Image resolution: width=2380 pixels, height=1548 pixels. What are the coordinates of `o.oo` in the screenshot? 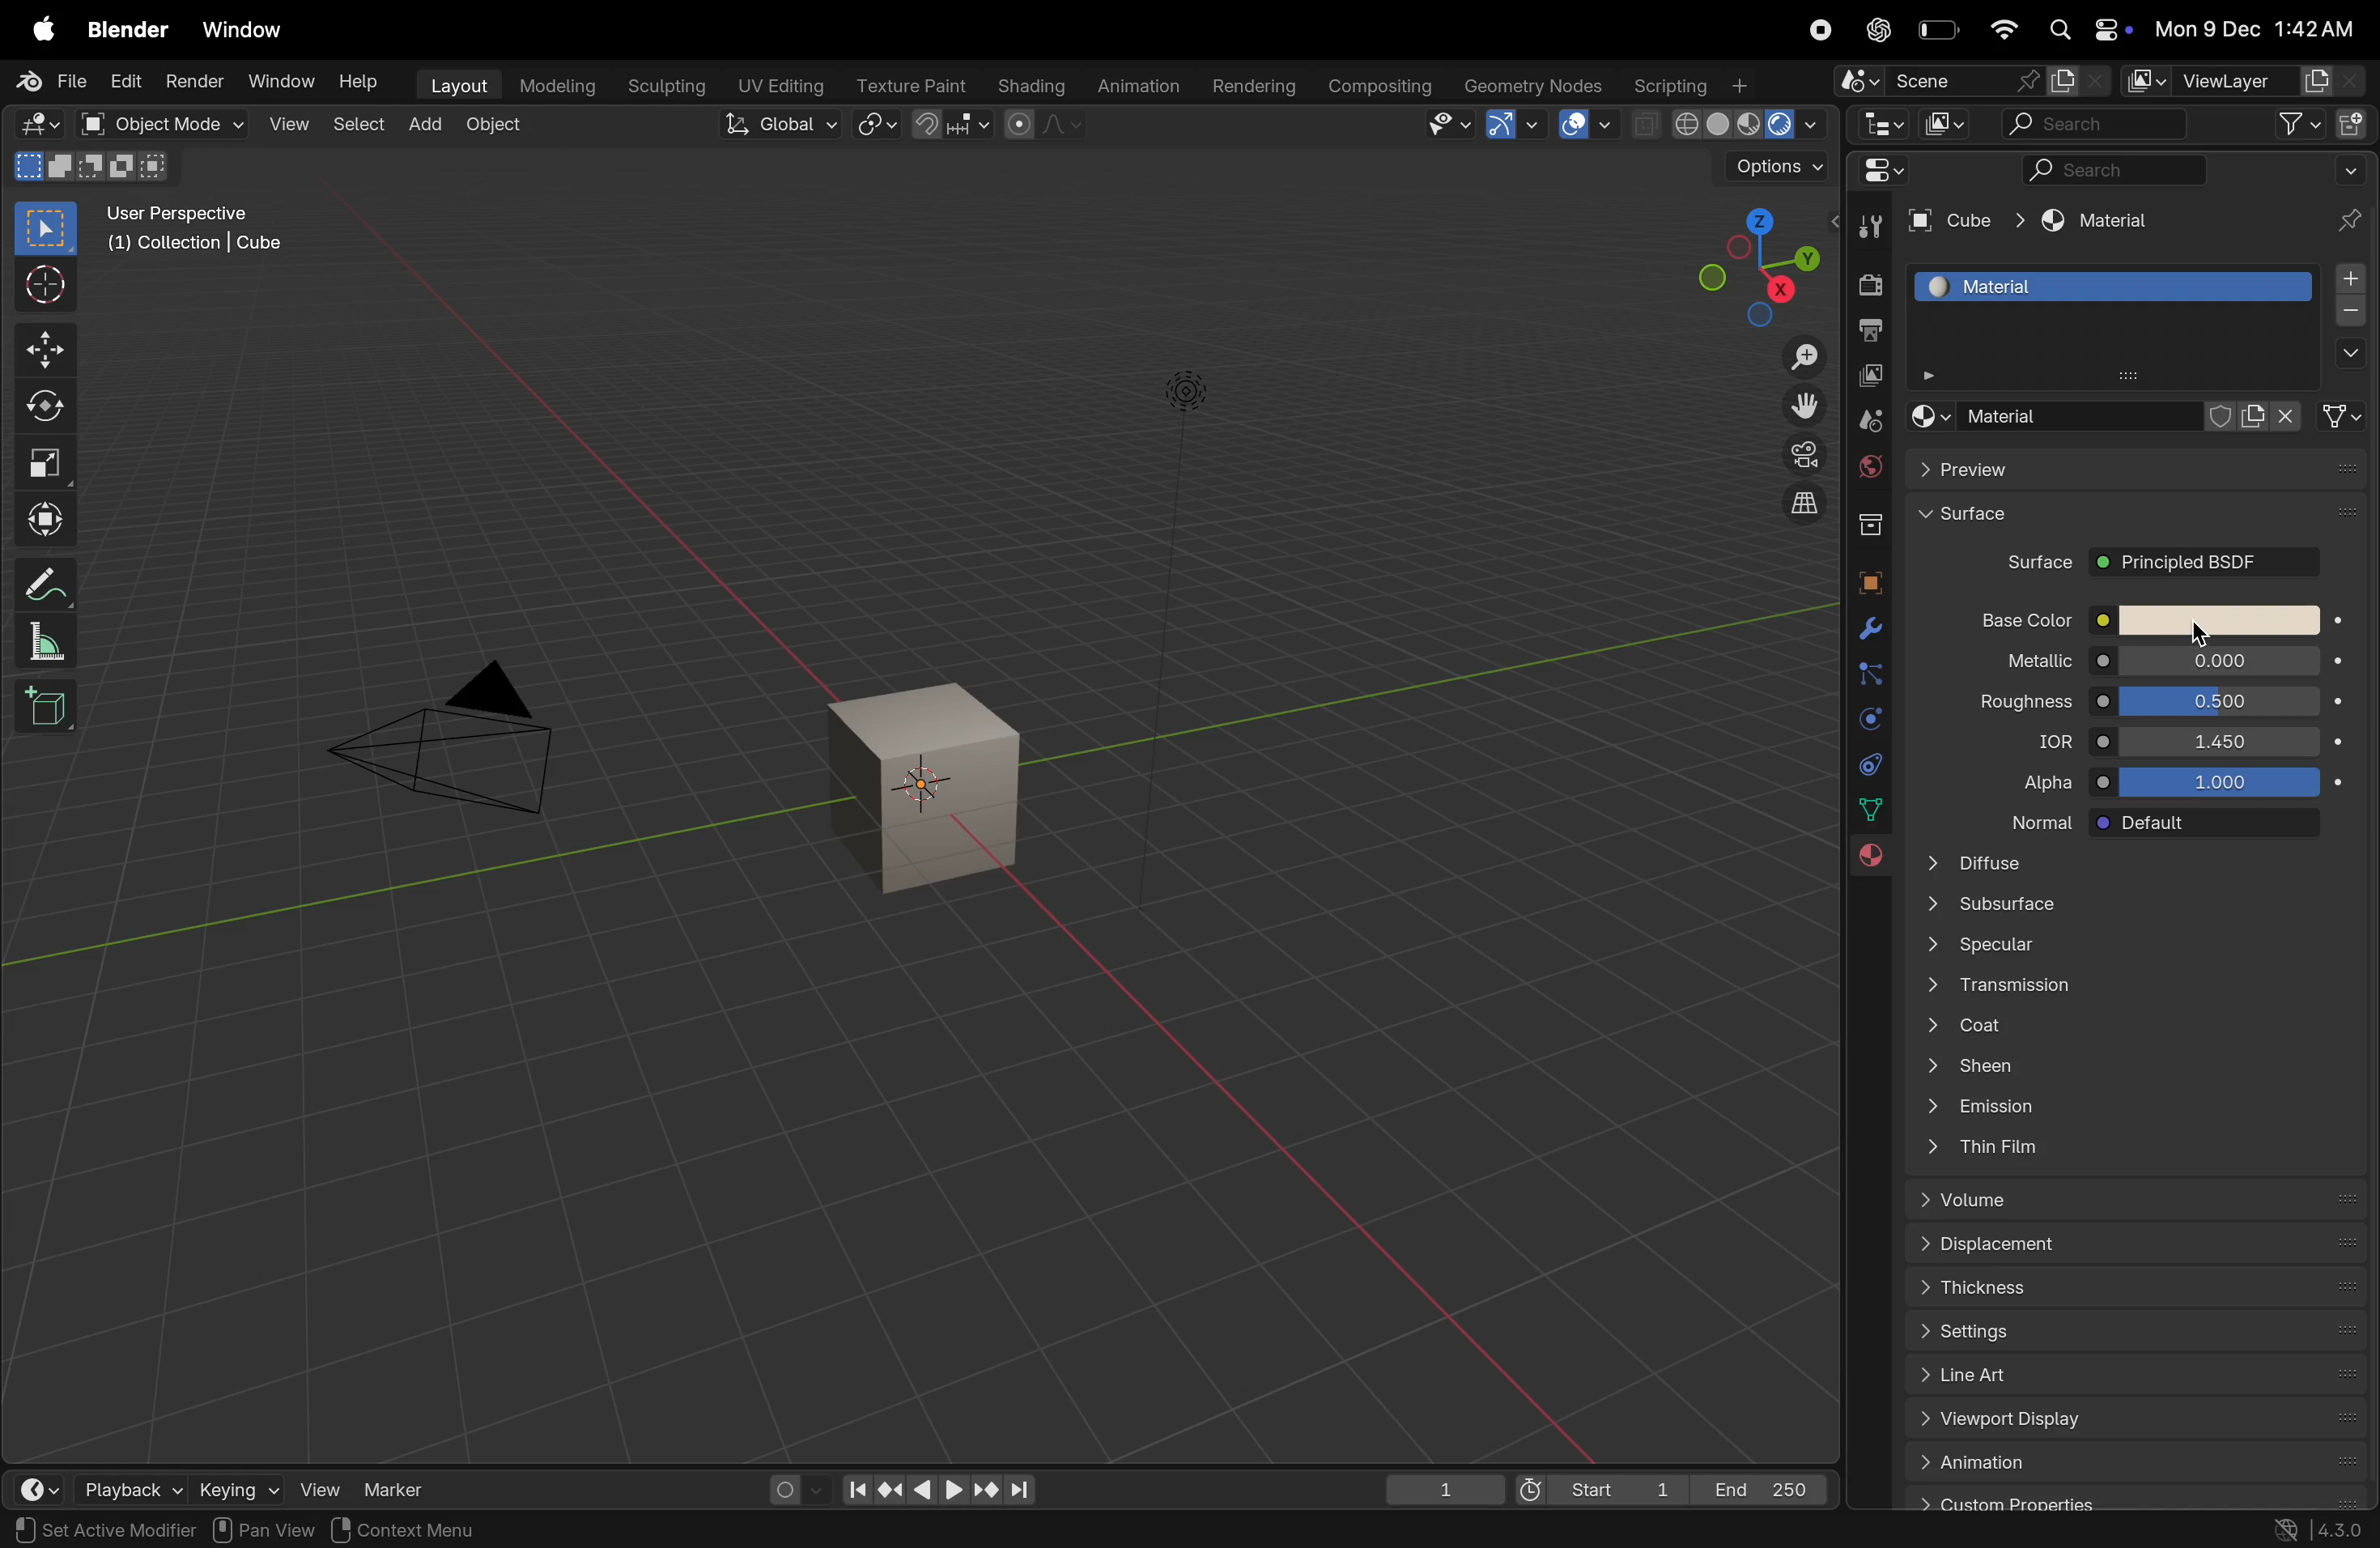 It's located at (2220, 662).